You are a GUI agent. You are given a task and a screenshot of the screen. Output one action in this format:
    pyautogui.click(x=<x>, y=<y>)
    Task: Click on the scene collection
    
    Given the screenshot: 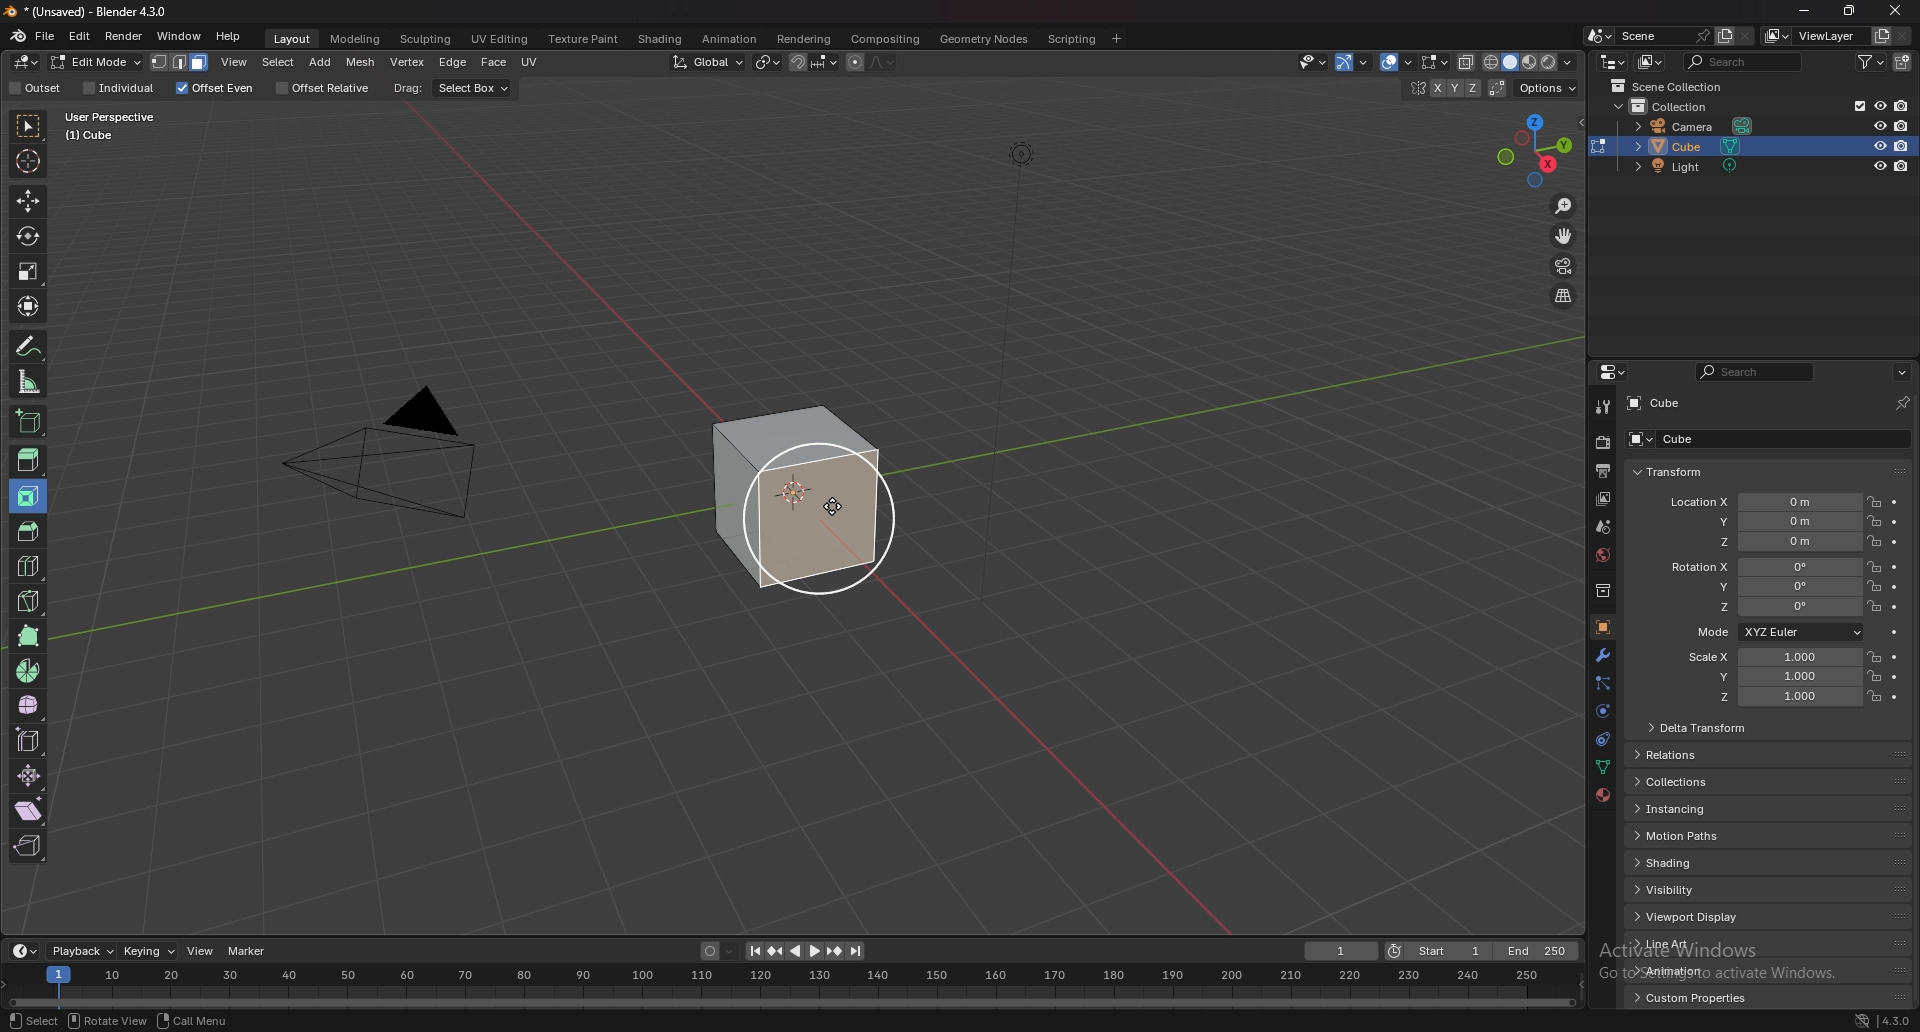 What is the action you would take?
    pyautogui.click(x=1668, y=86)
    